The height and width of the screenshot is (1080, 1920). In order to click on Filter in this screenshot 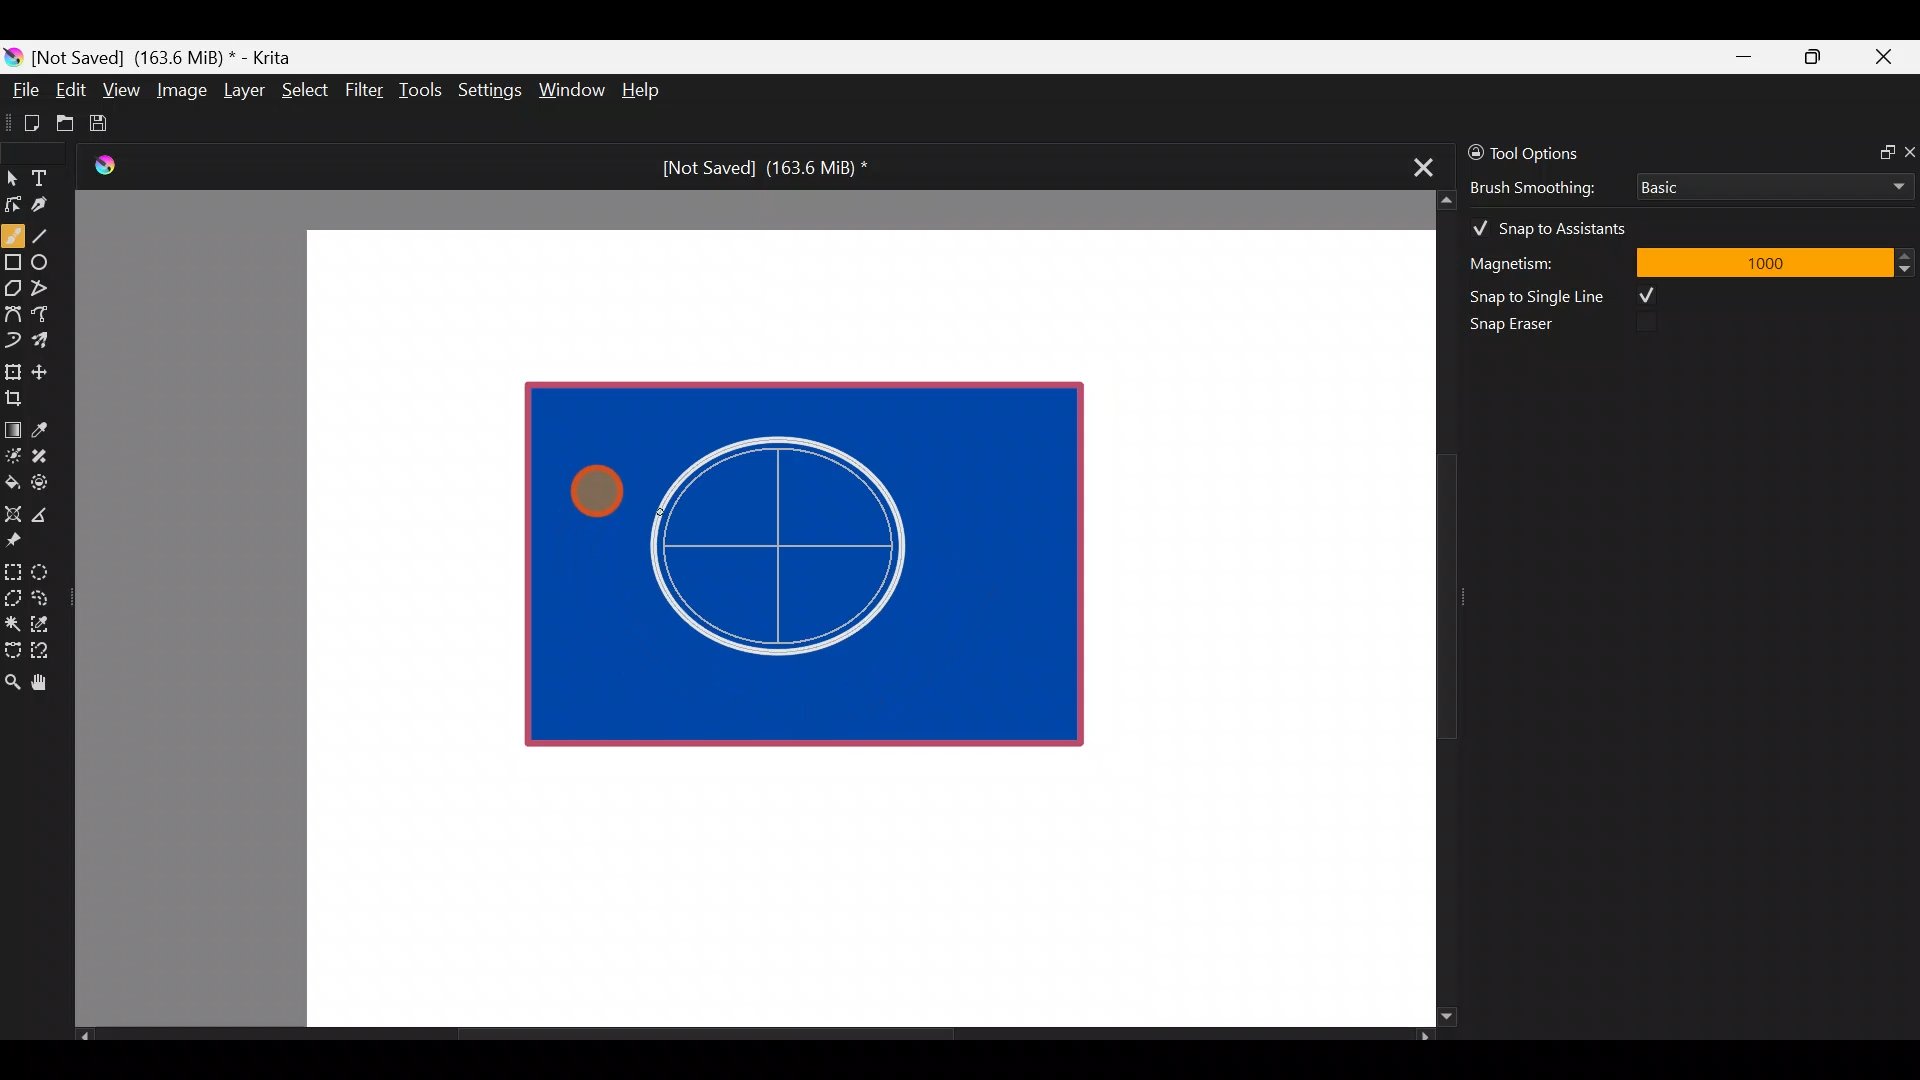, I will do `click(365, 89)`.